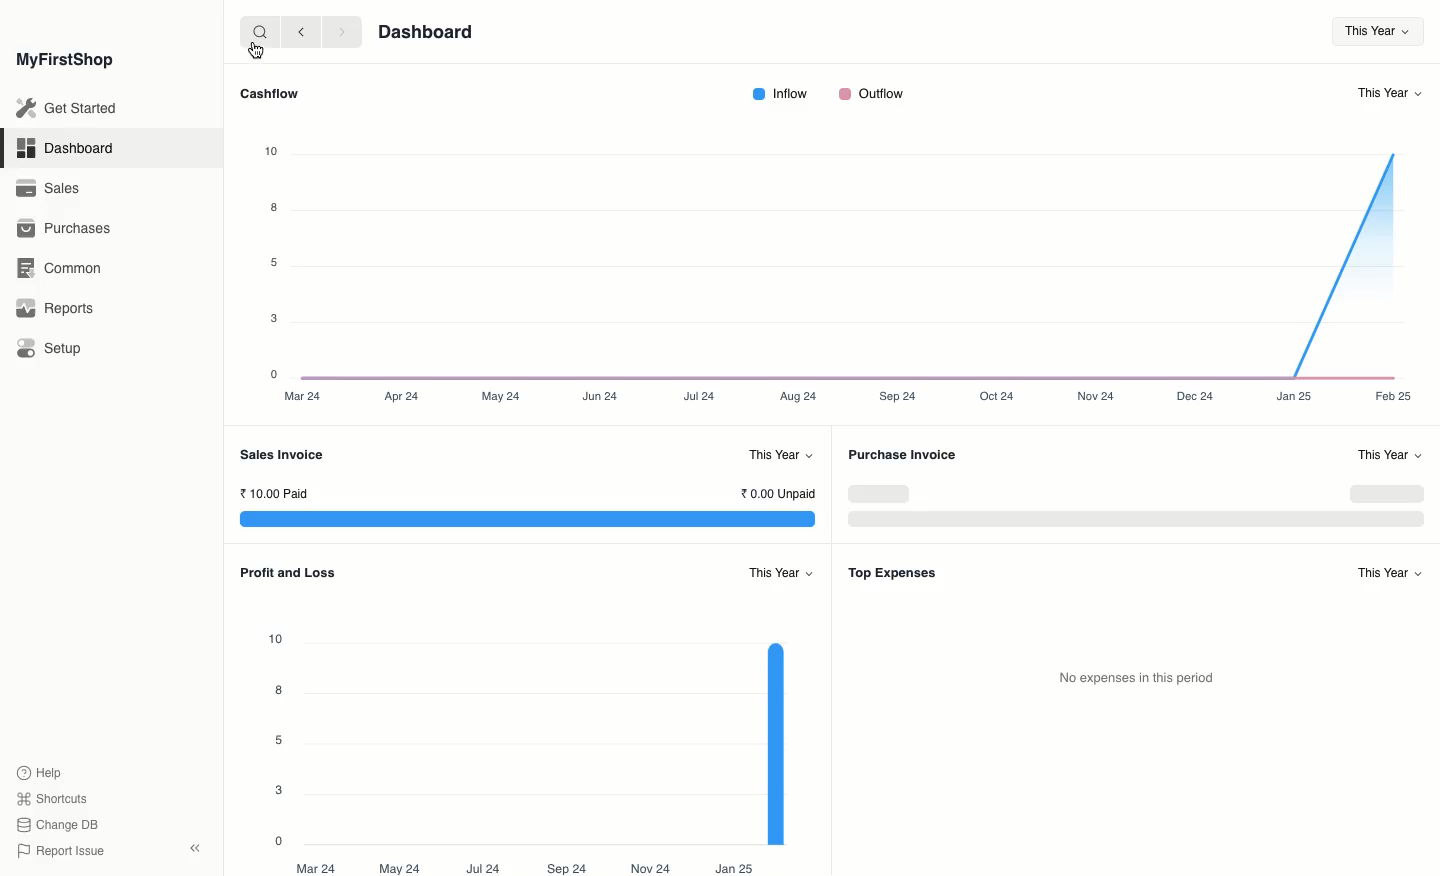 Image resolution: width=1440 pixels, height=876 pixels. Describe the element at coordinates (58, 826) in the screenshot. I see `Change DB` at that location.